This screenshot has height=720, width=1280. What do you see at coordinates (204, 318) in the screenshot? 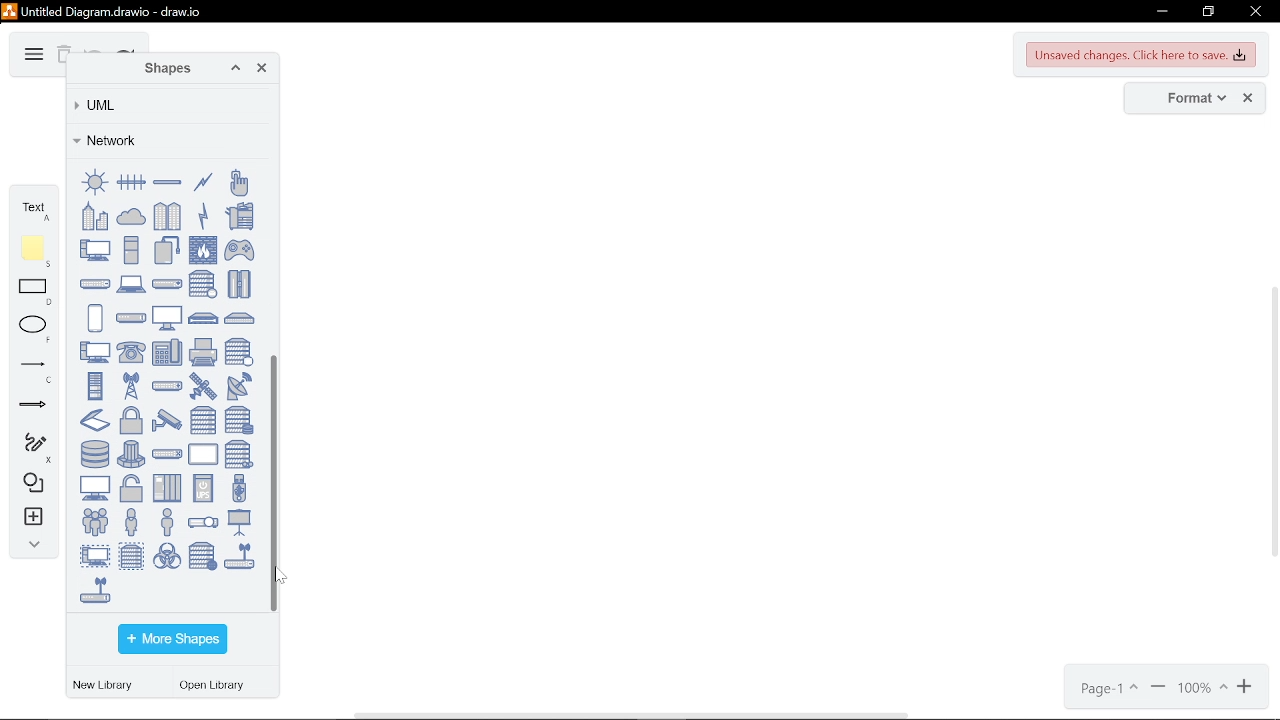
I see `NAS filer` at bounding box center [204, 318].